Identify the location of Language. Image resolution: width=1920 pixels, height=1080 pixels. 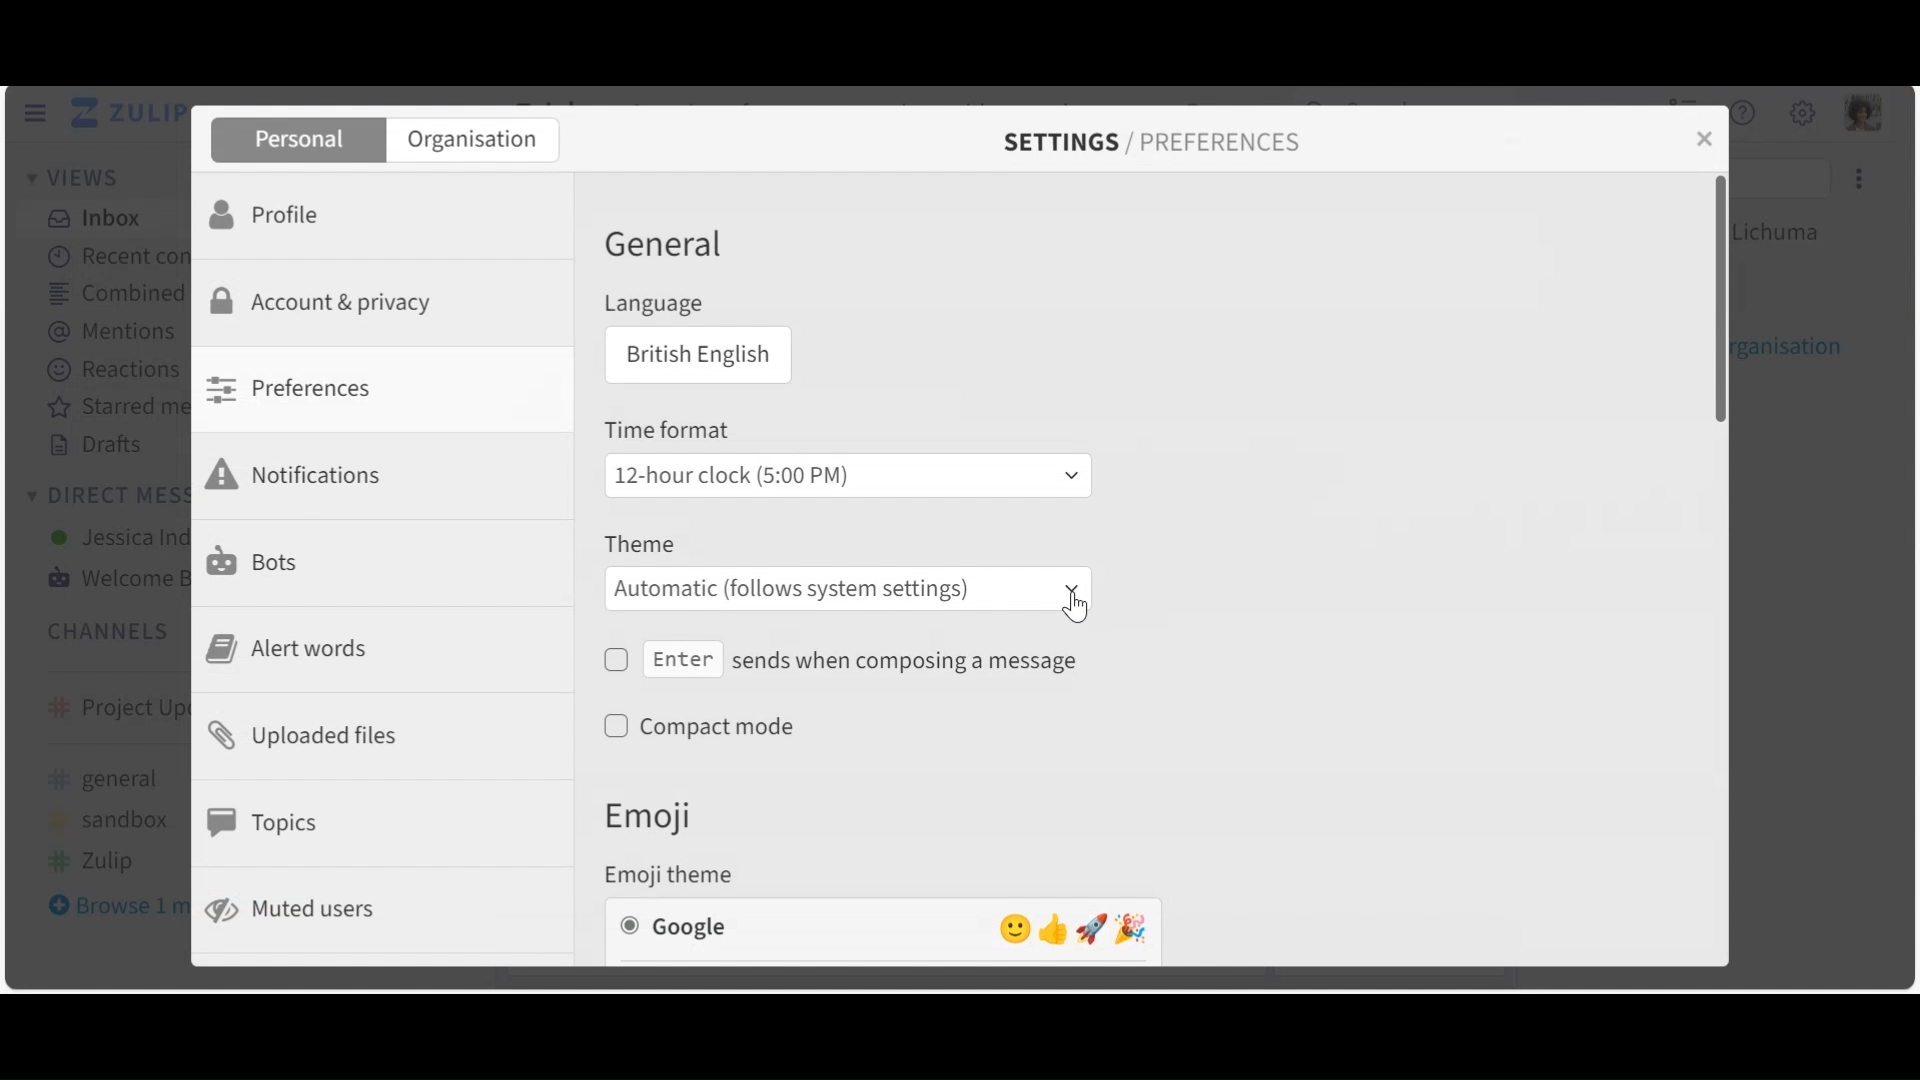
(652, 305).